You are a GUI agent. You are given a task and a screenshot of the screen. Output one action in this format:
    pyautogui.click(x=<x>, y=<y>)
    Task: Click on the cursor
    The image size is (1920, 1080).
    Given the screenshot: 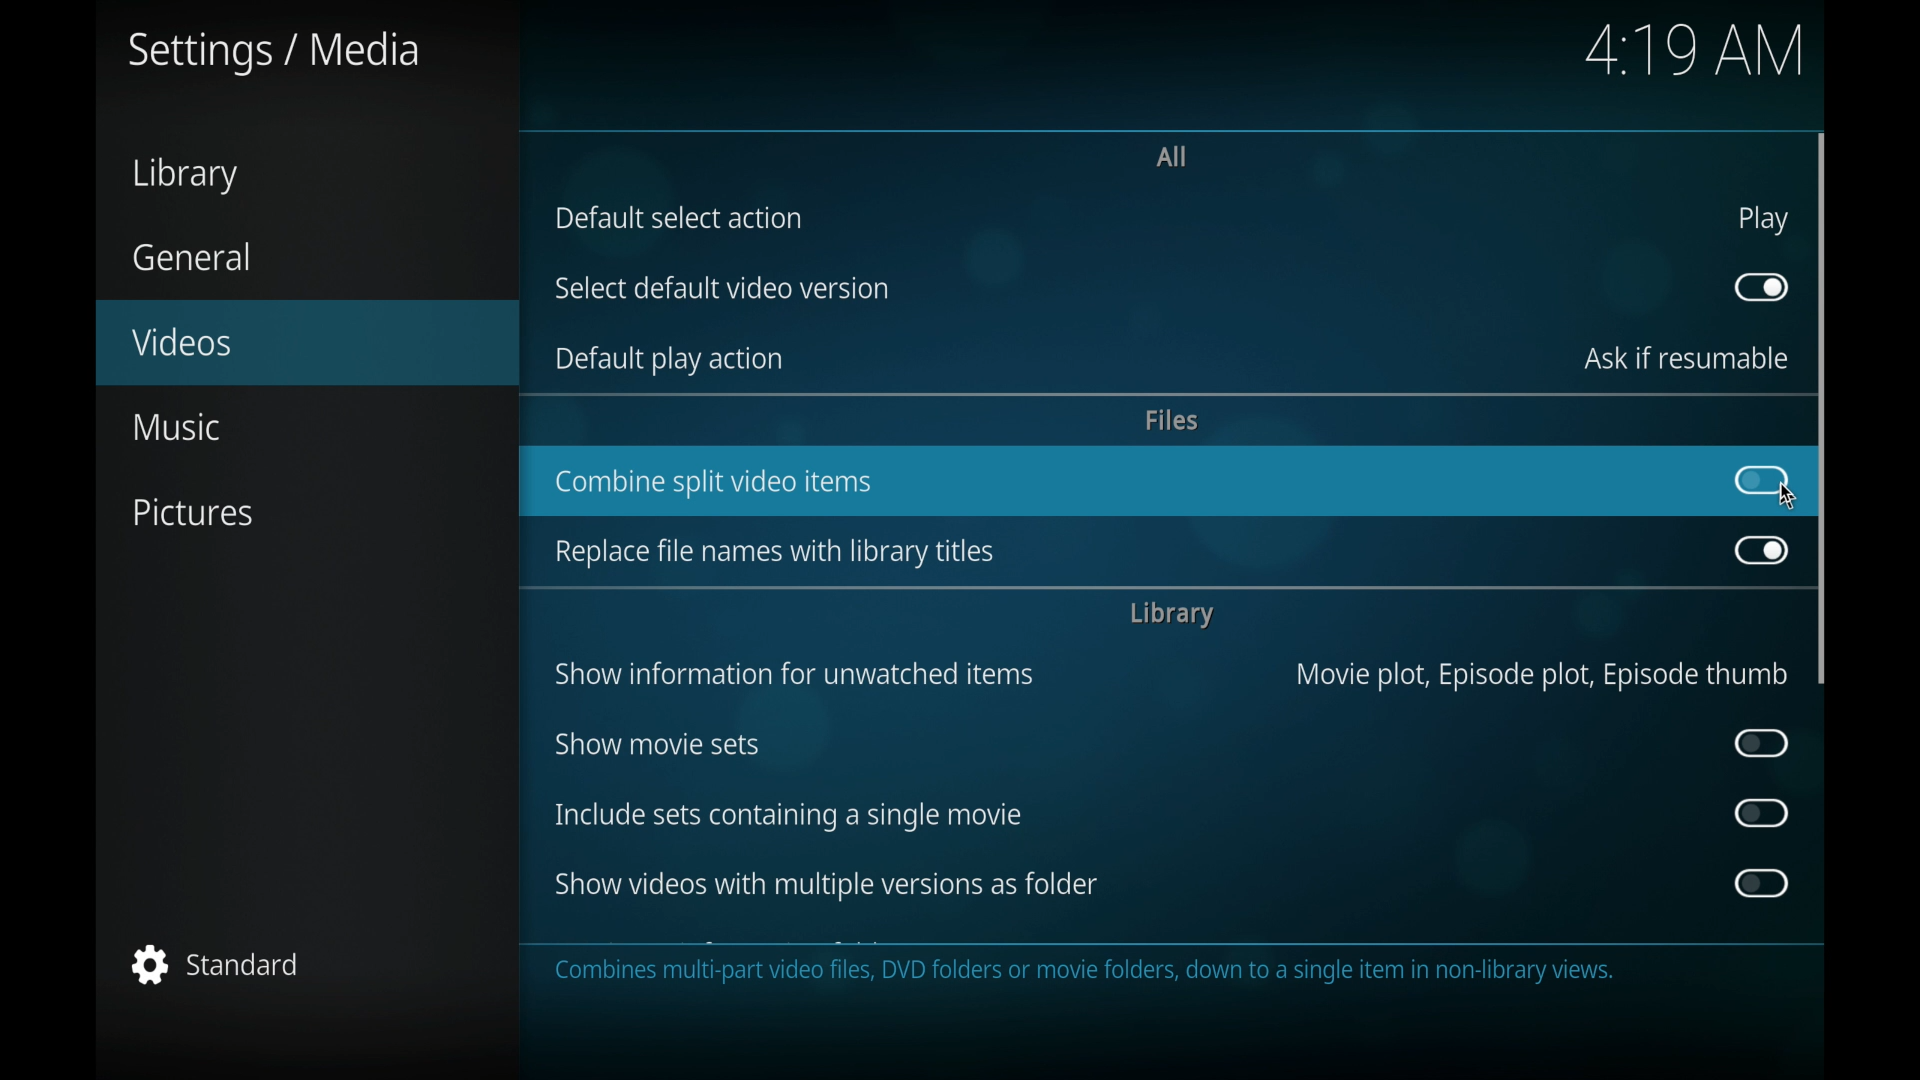 What is the action you would take?
    pyautogui.click(x=1792, y=499)
    